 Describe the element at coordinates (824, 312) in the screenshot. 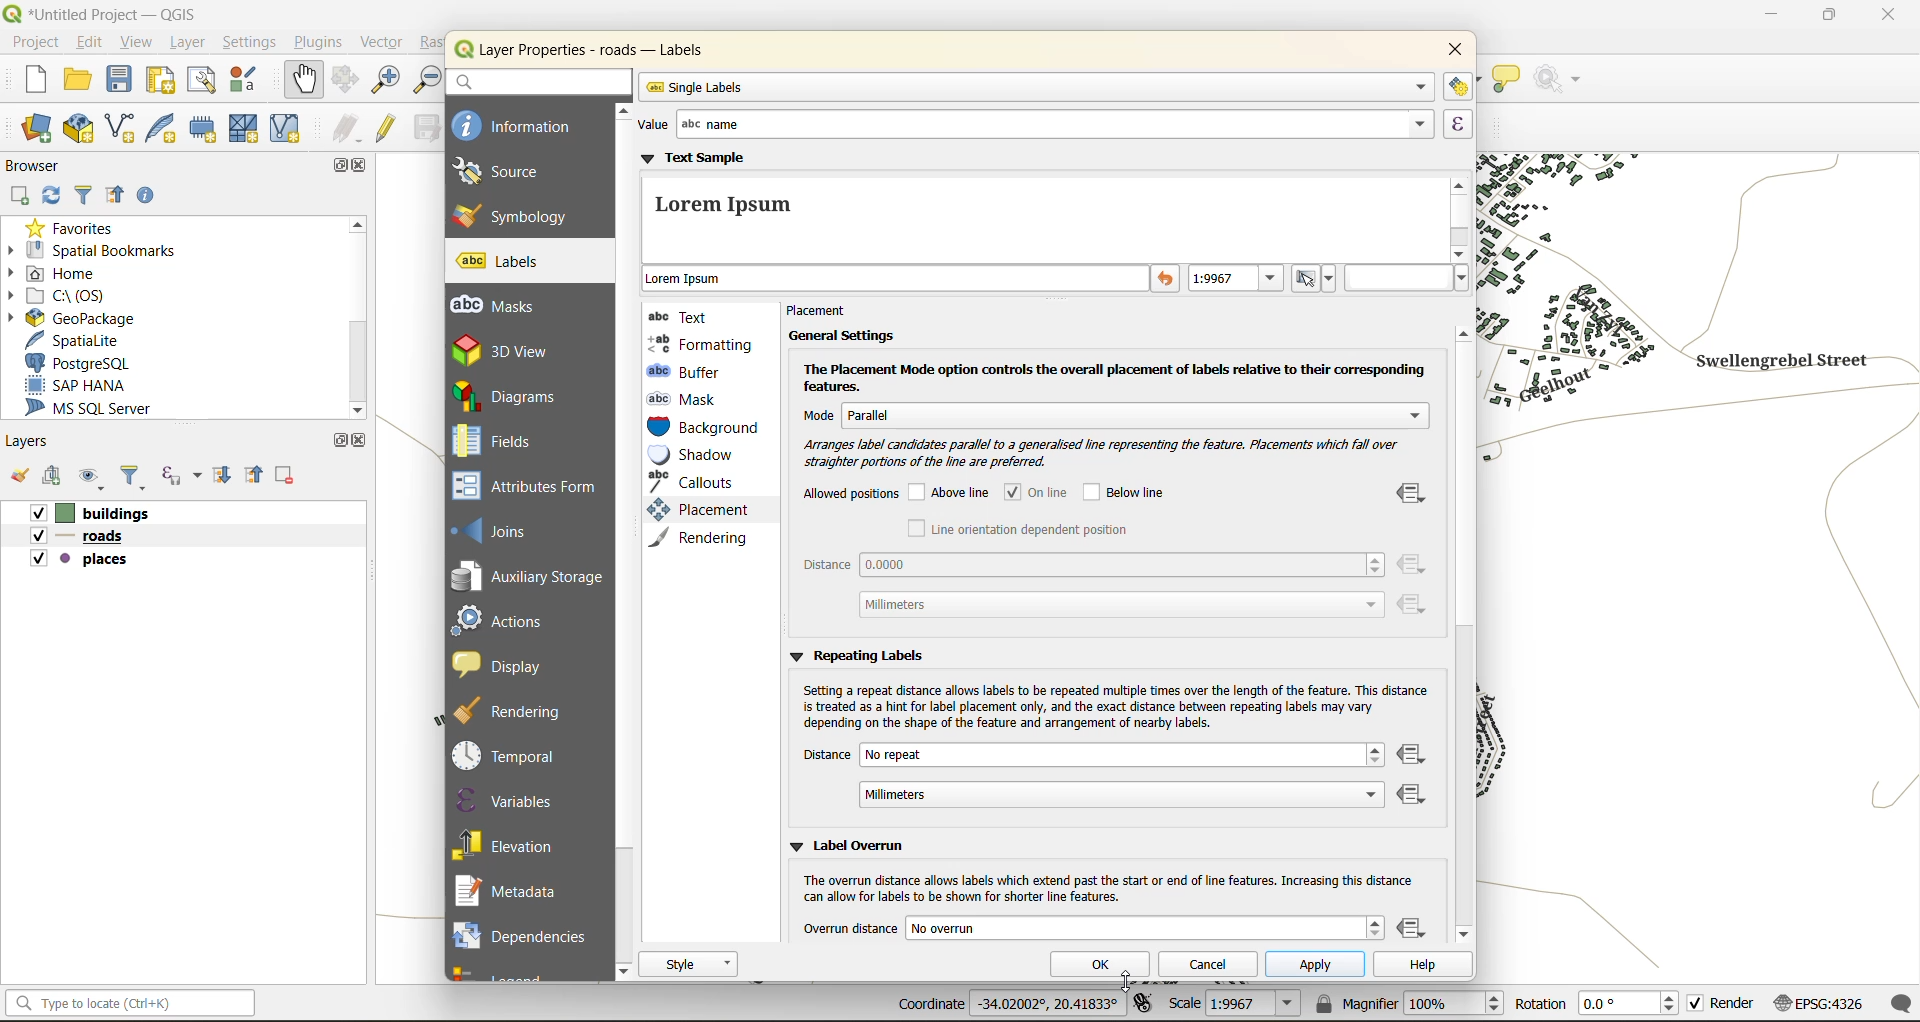

I see `placement` at that location.